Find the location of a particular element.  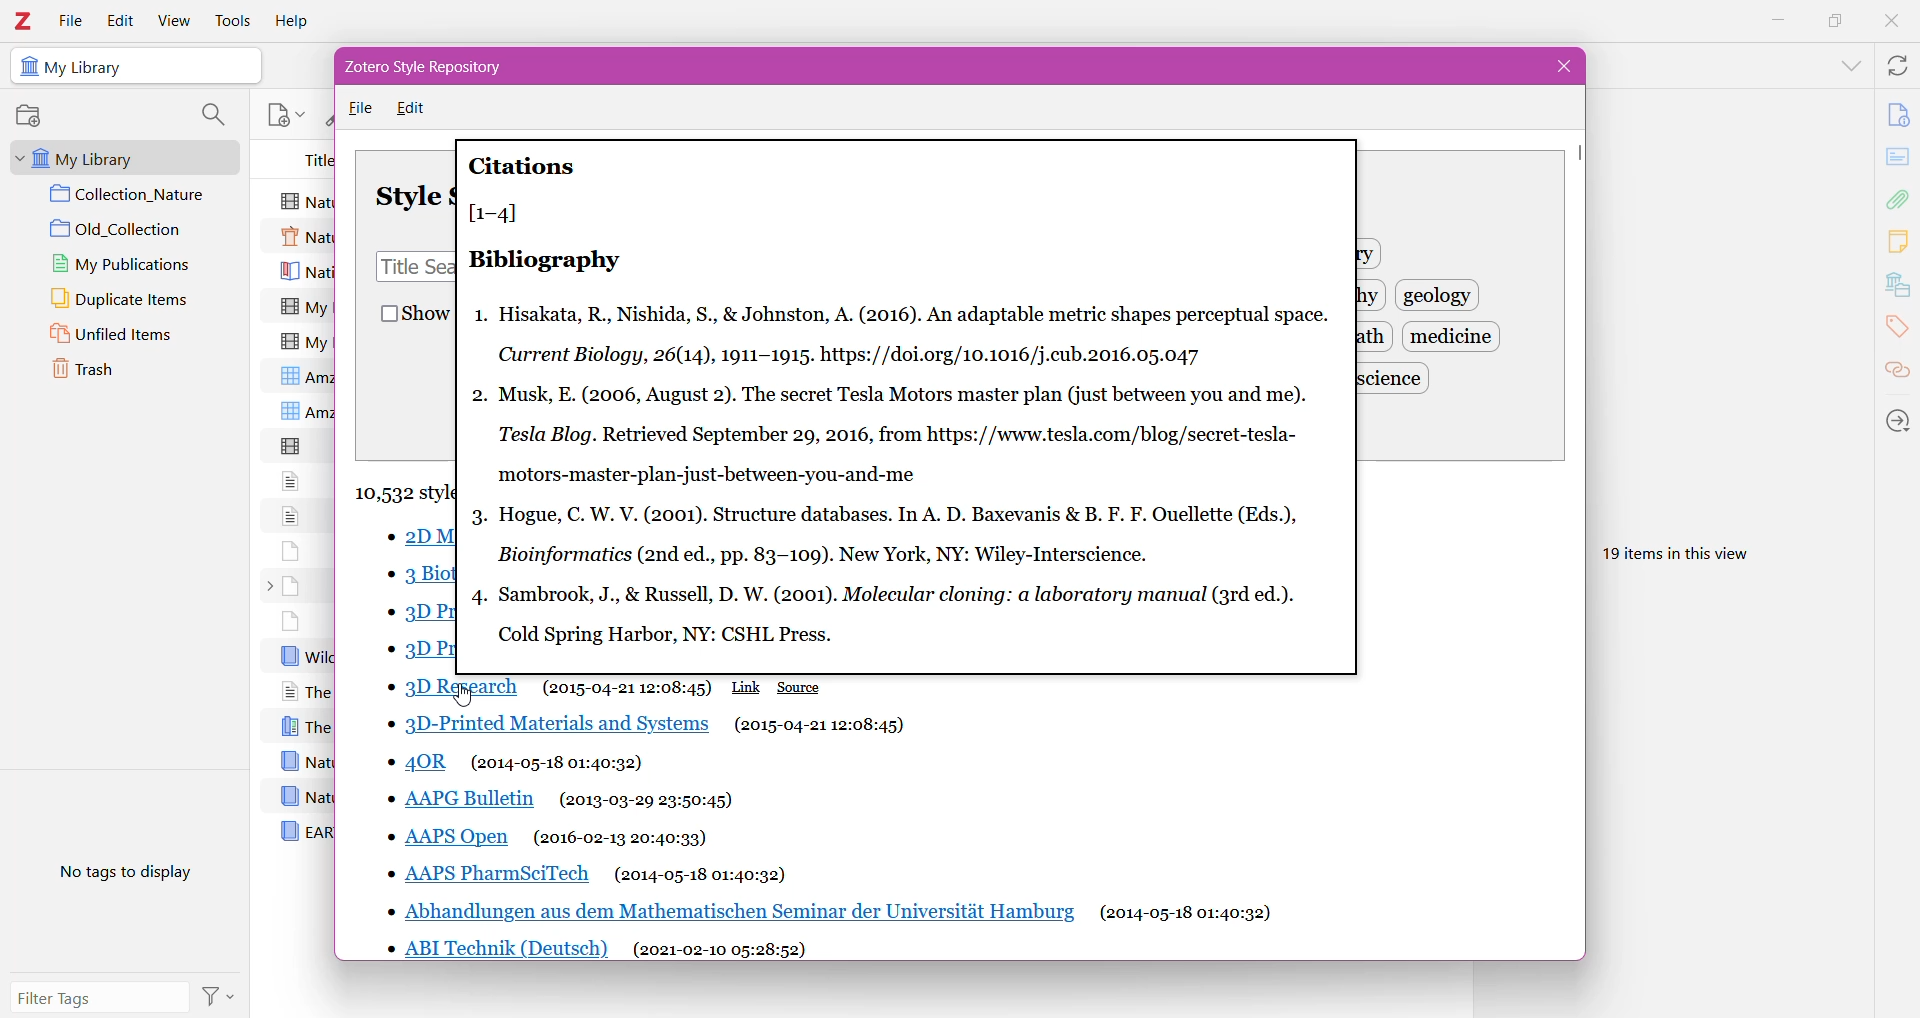

Minimize is located at coordinates (1780, 22).